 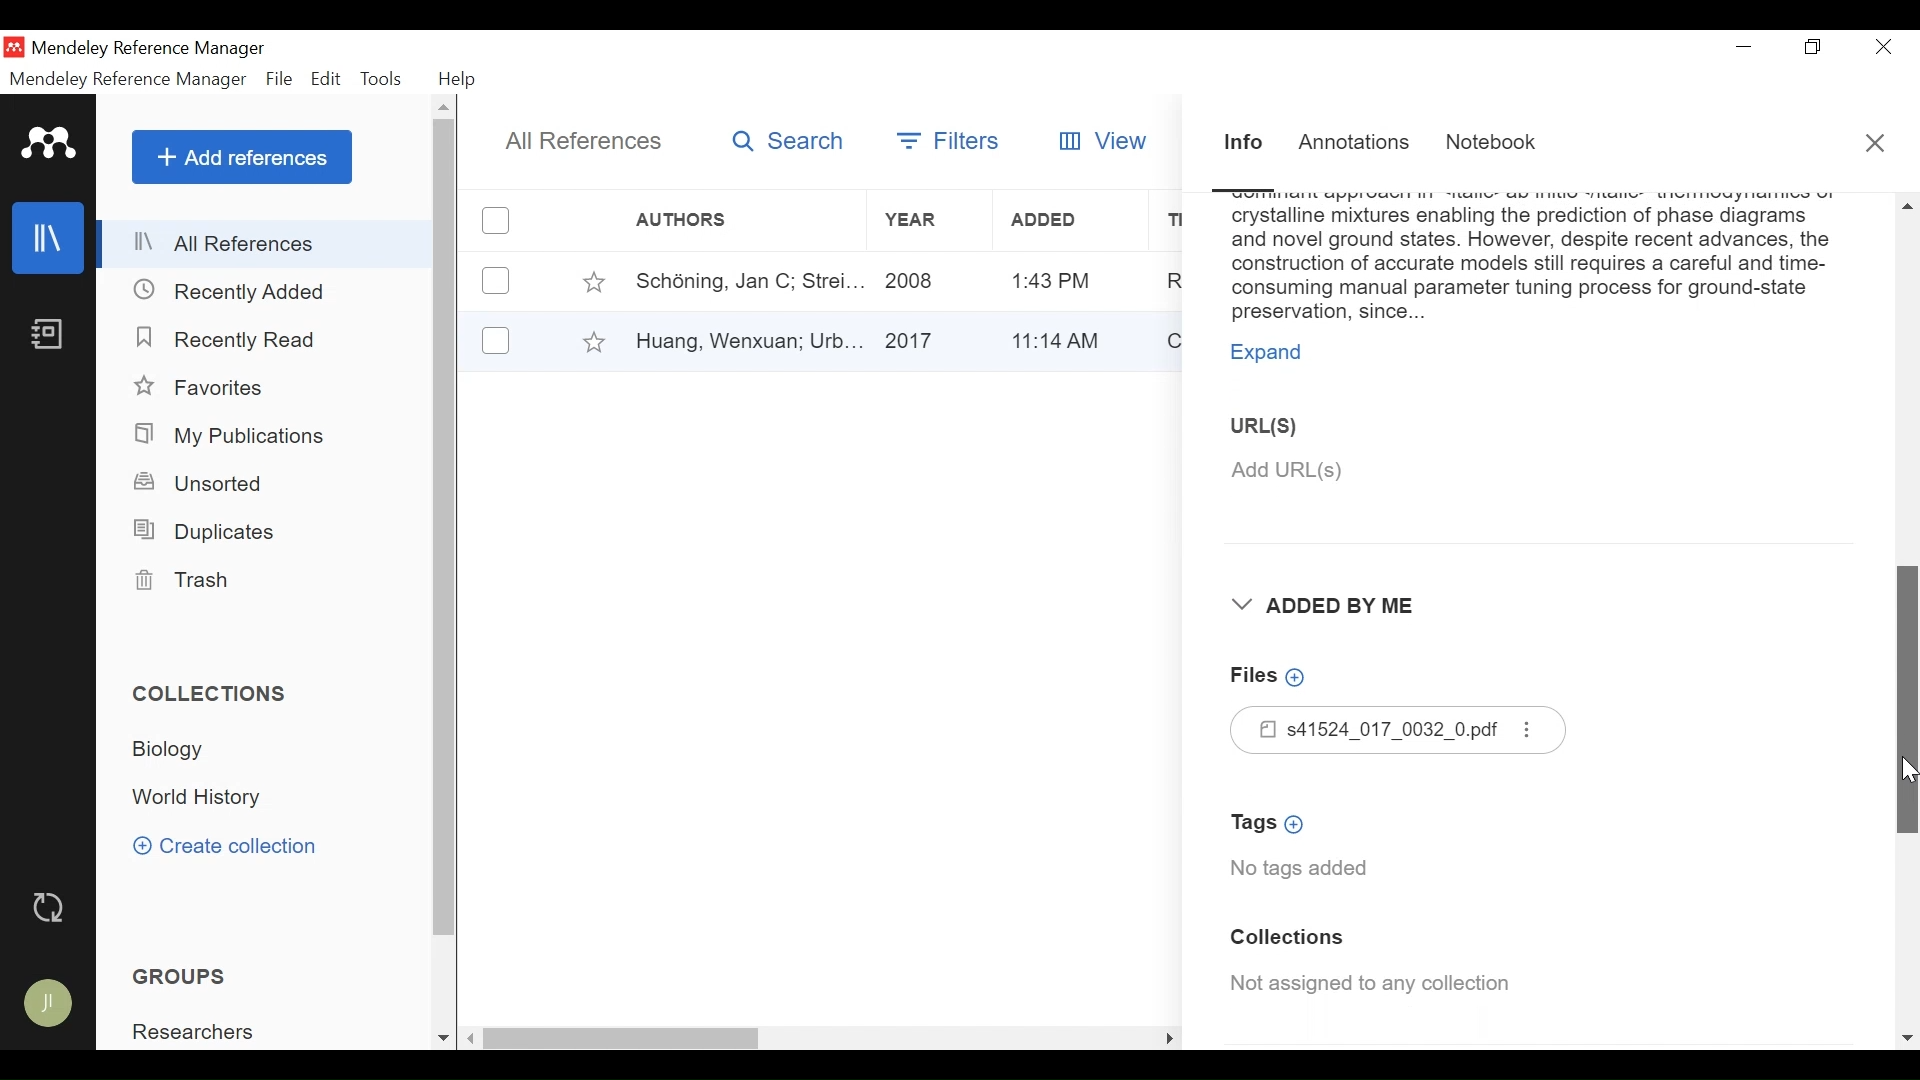 What do you see at coordinates (443, 1040) in the screenshot?
I see `Scroll down` at bounding box center [443, 1040].